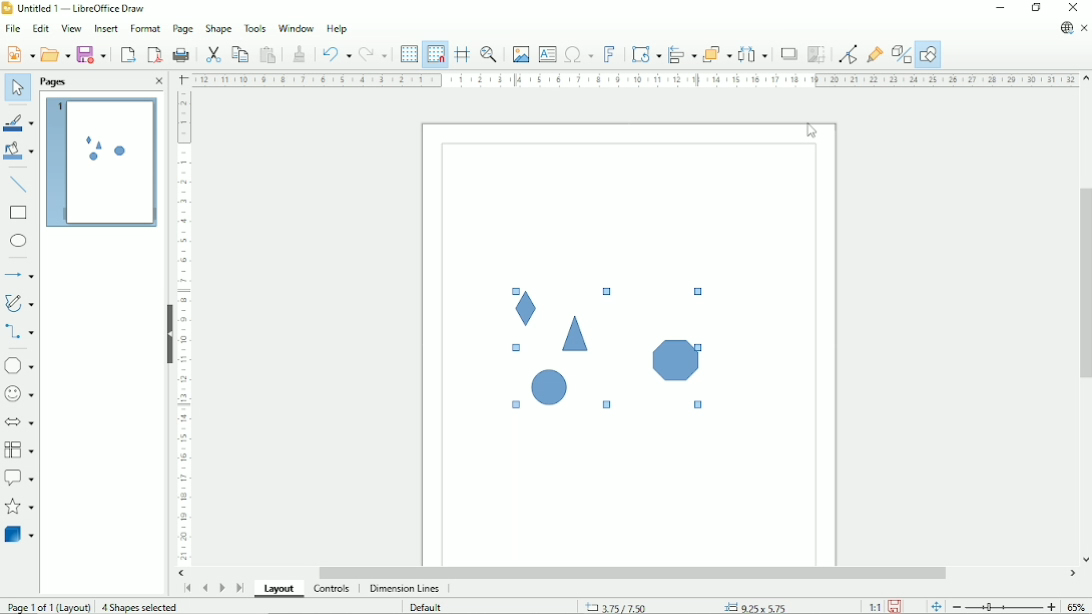 The width and height of the screenshot is (1092, 614). What do you see at coordinates (786, 53) in the screenshot?
I see `Shadow` at bounding box center [786, 53].